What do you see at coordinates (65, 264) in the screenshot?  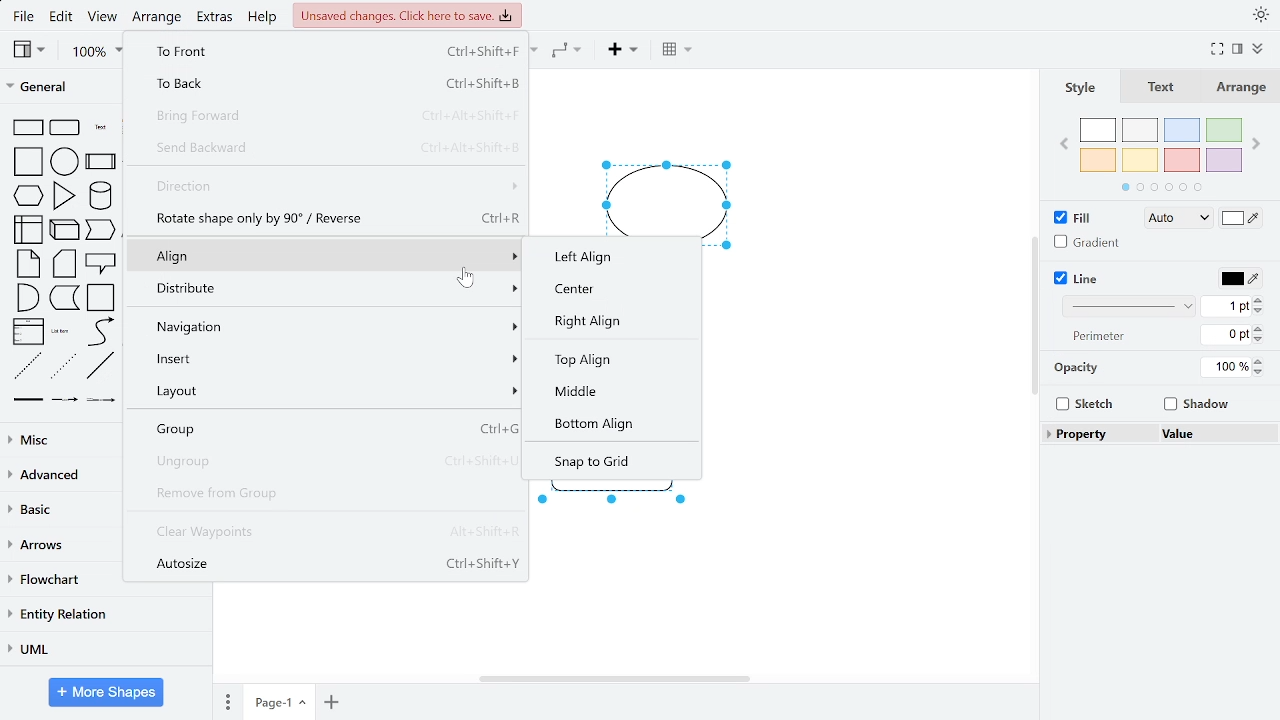 I see `card` at bounding box center [65, 264].